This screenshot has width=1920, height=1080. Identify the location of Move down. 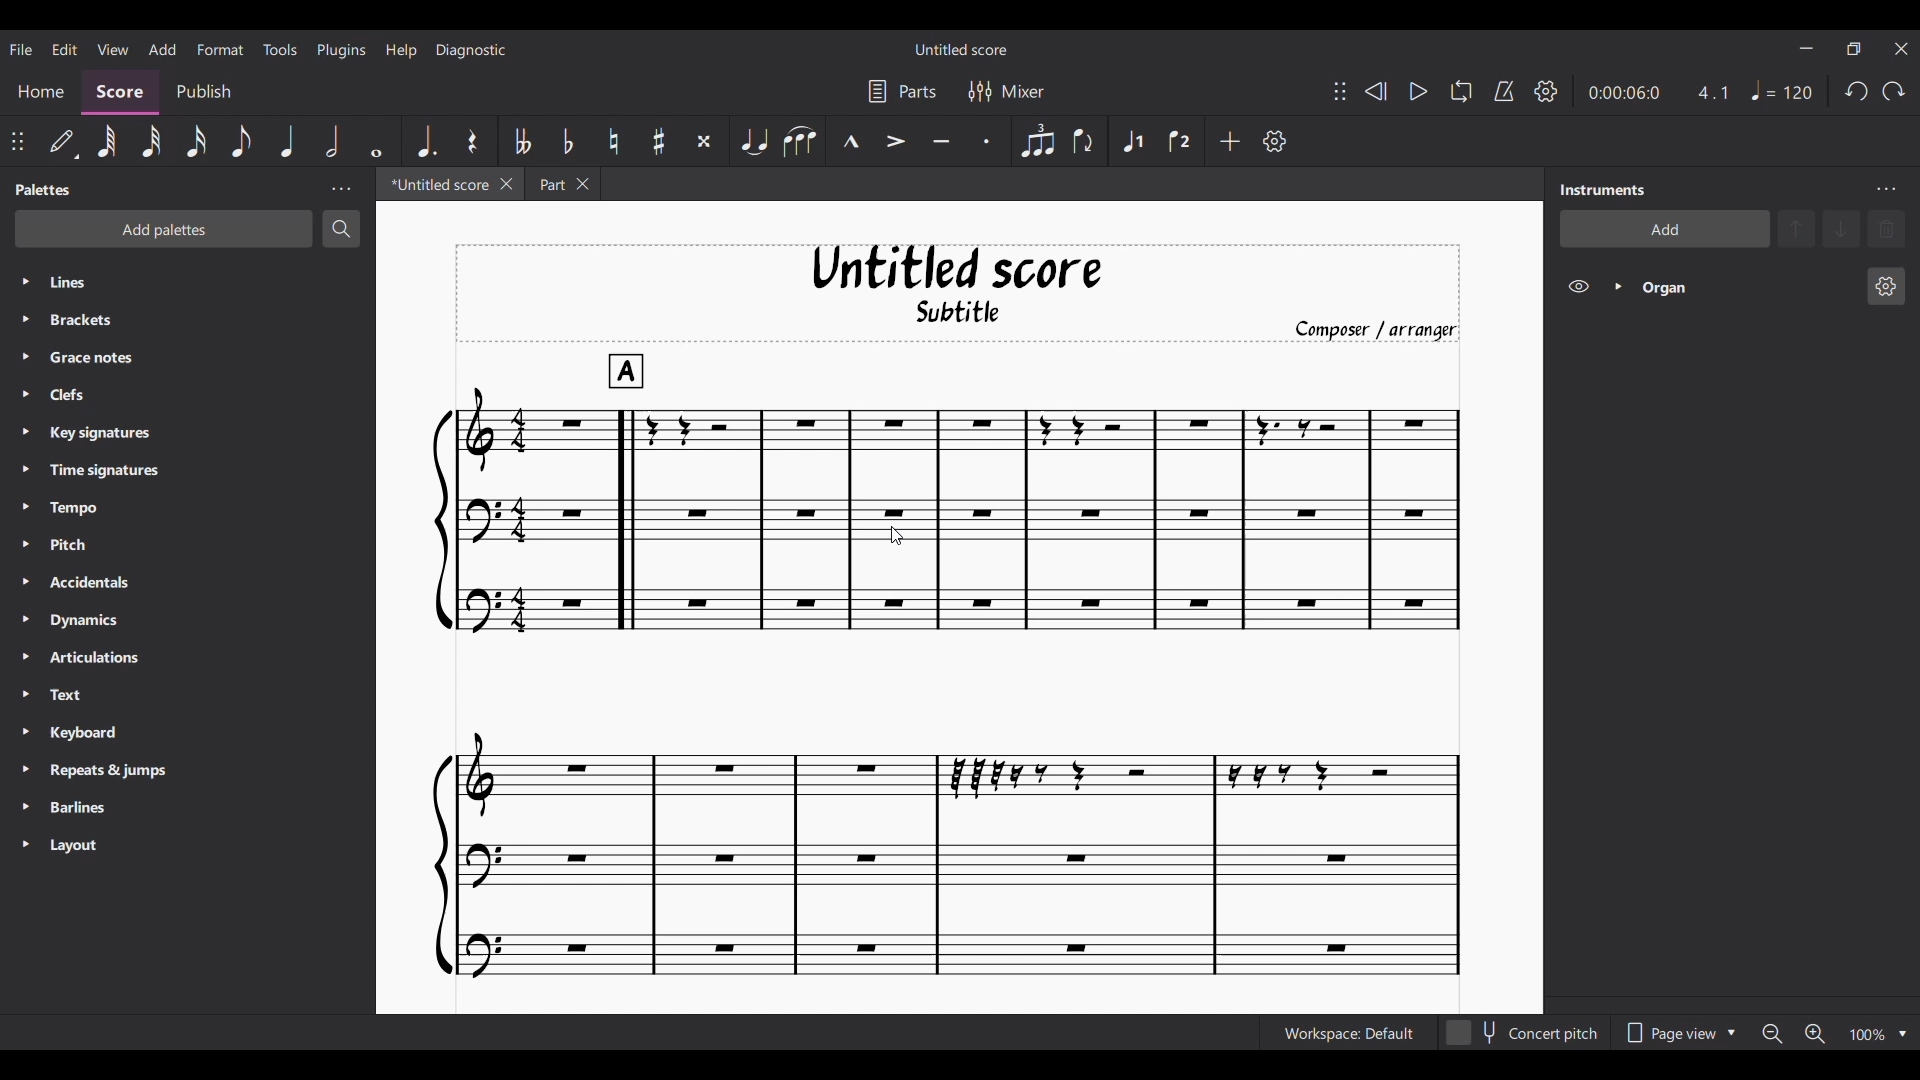
(1840, 229).